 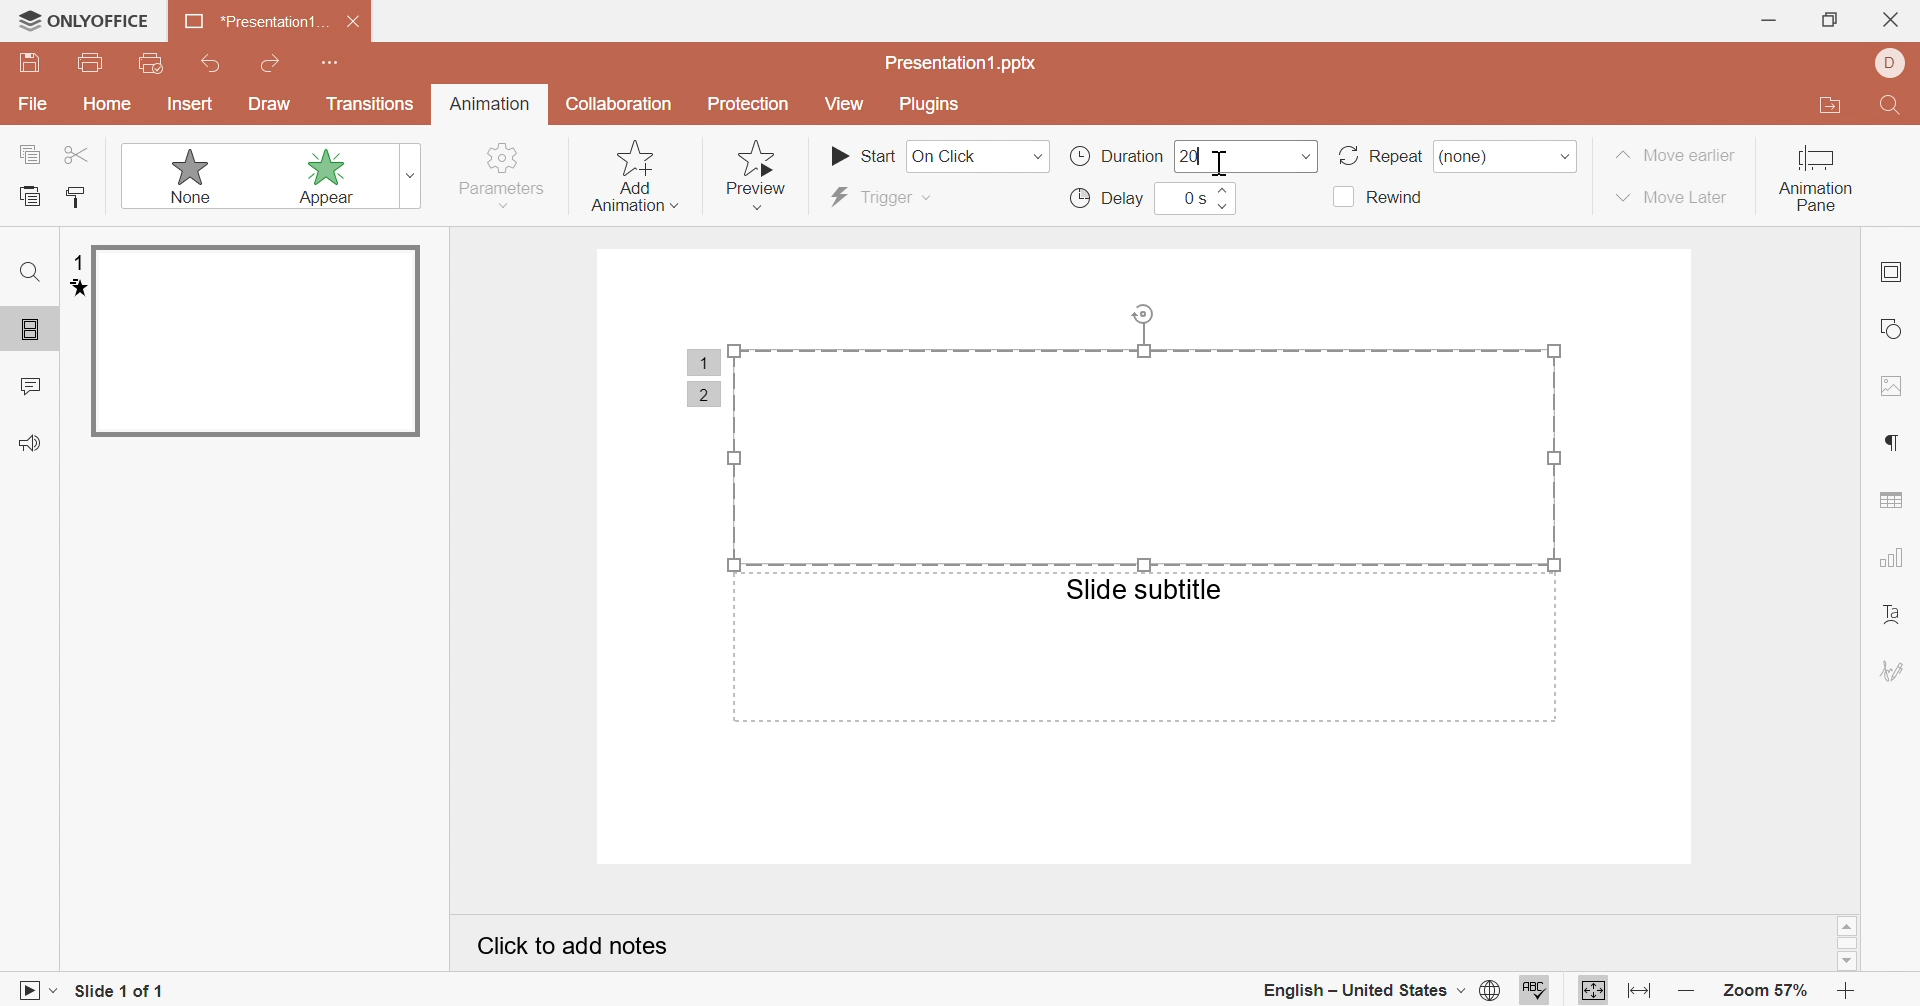 I want to click on paste, so click(x=30, y=194).